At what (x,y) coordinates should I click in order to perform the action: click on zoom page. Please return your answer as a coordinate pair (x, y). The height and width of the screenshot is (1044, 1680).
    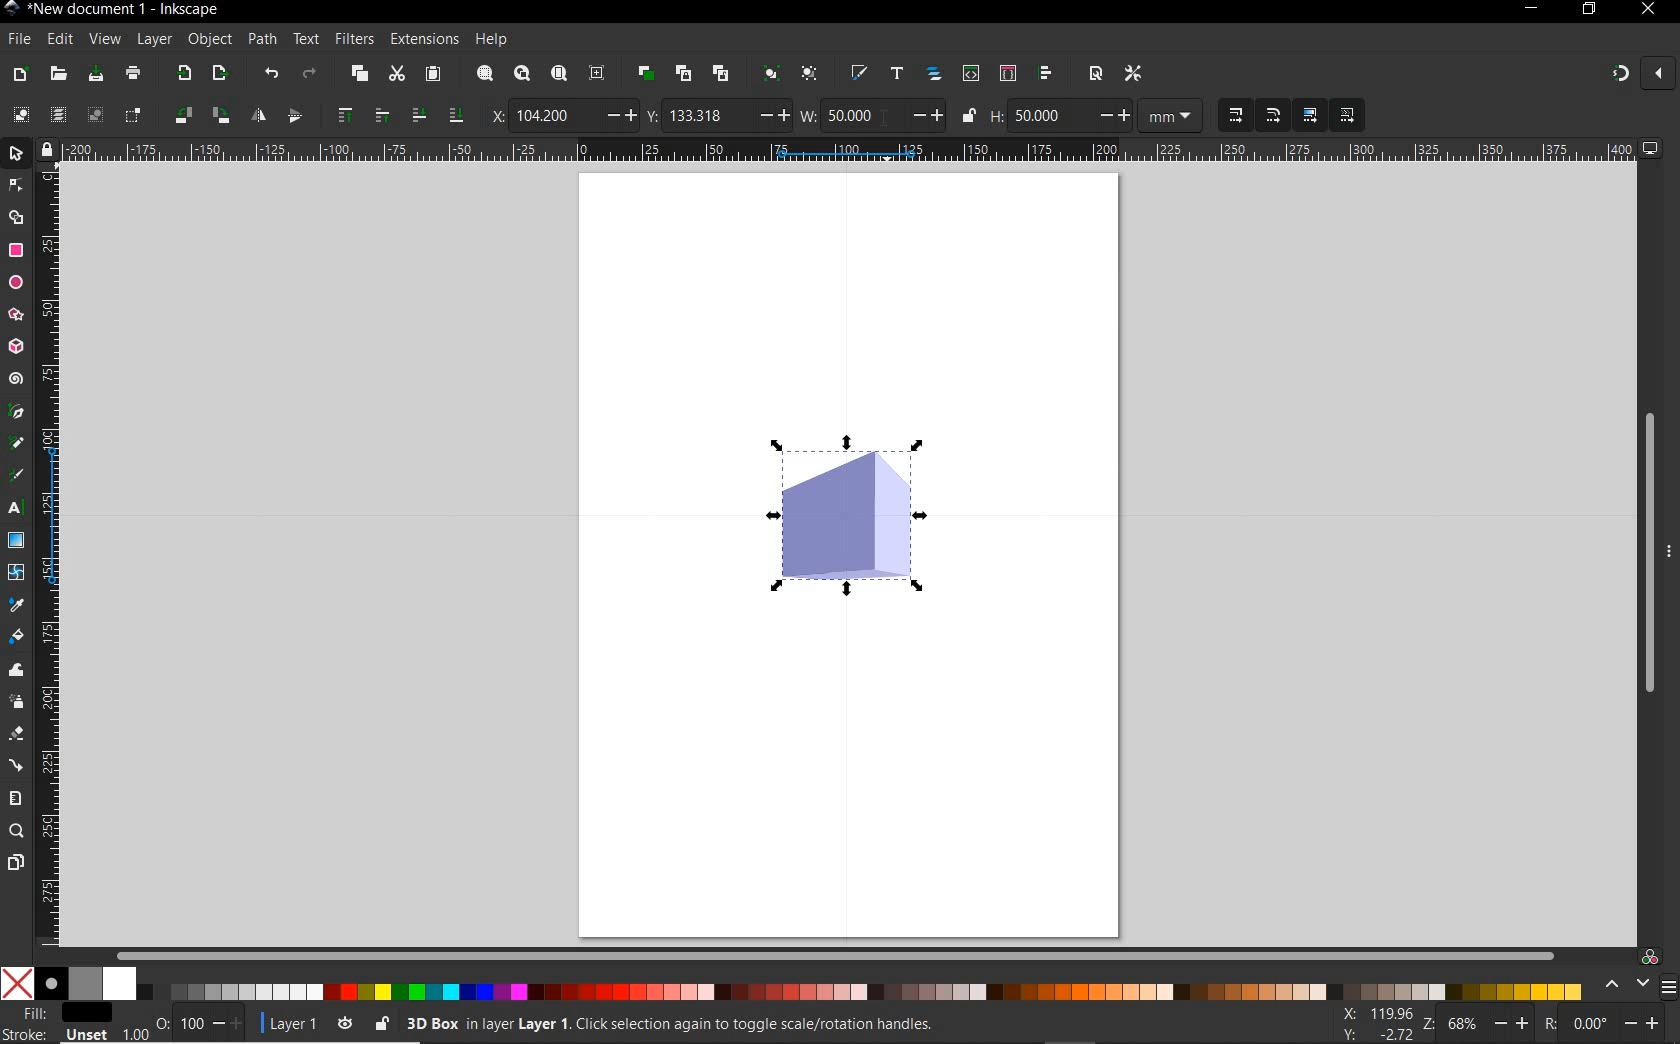
    Looking at the image, I should click on (558, 72).